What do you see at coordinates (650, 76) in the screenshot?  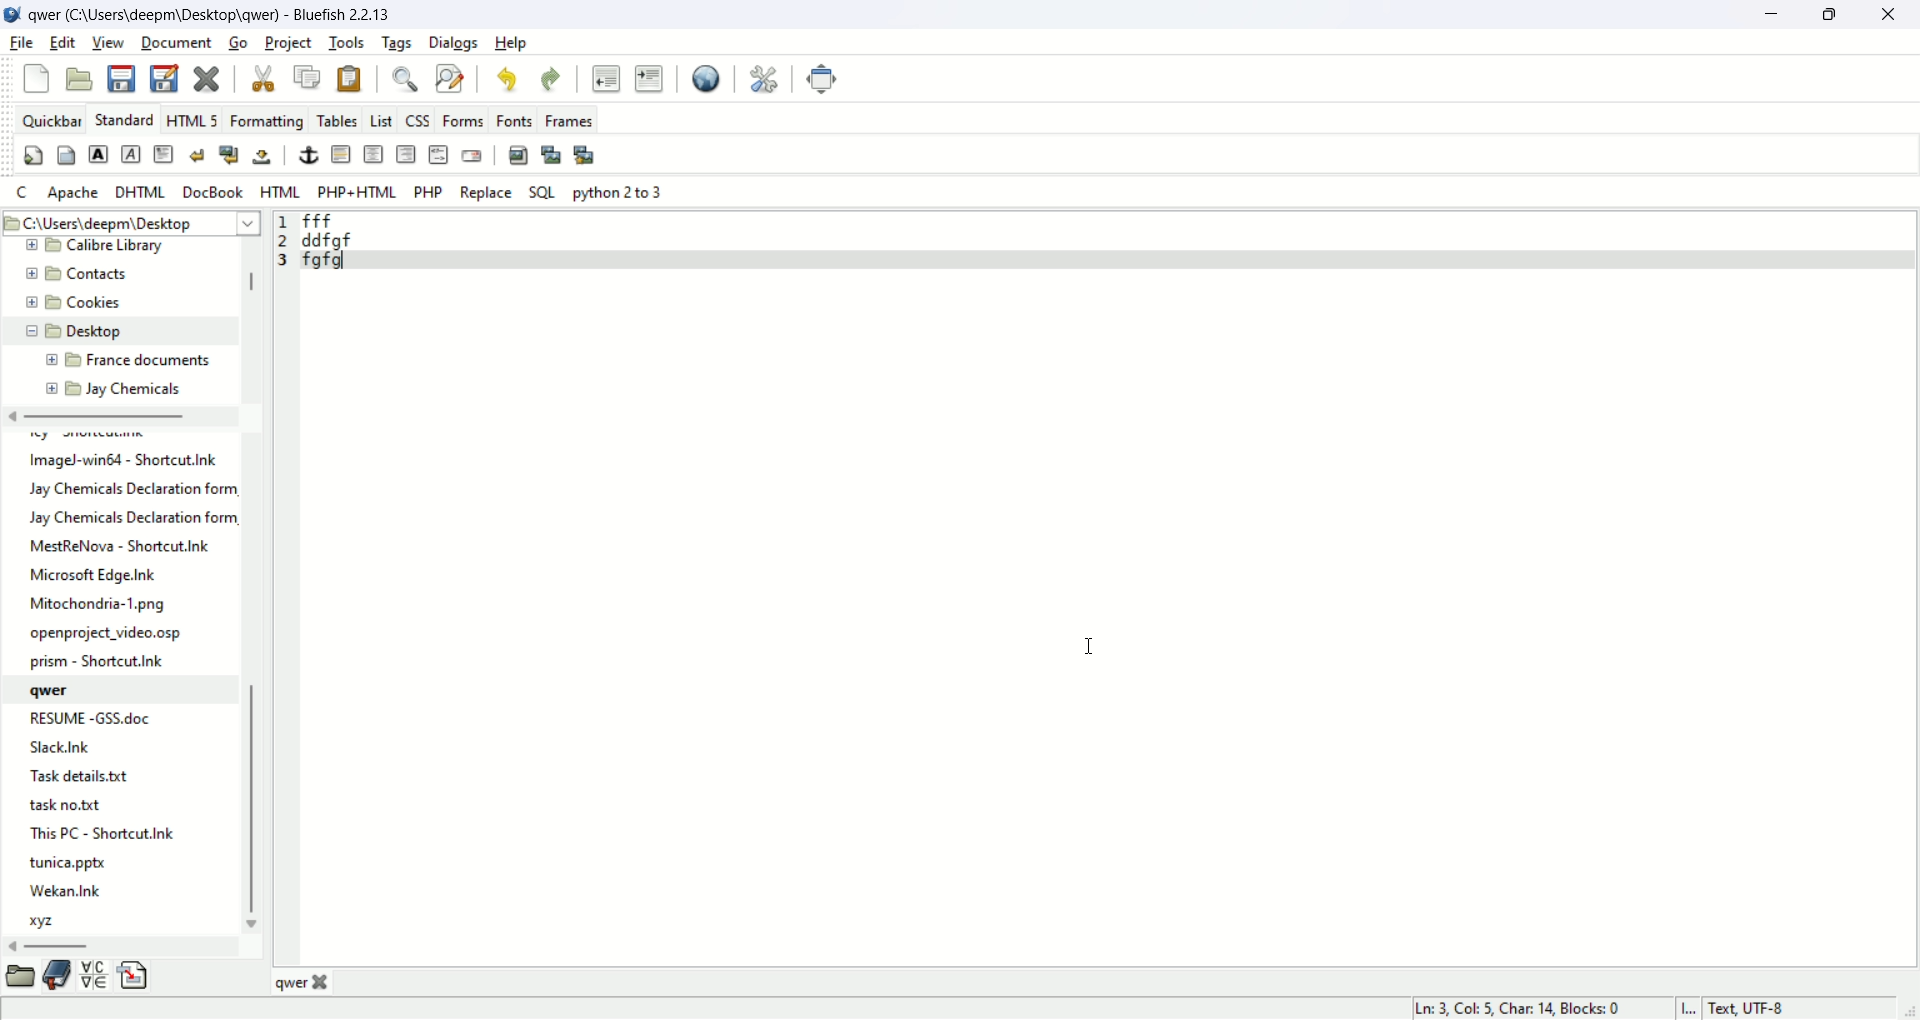 I see `indent` at bounding box center [650, 76].